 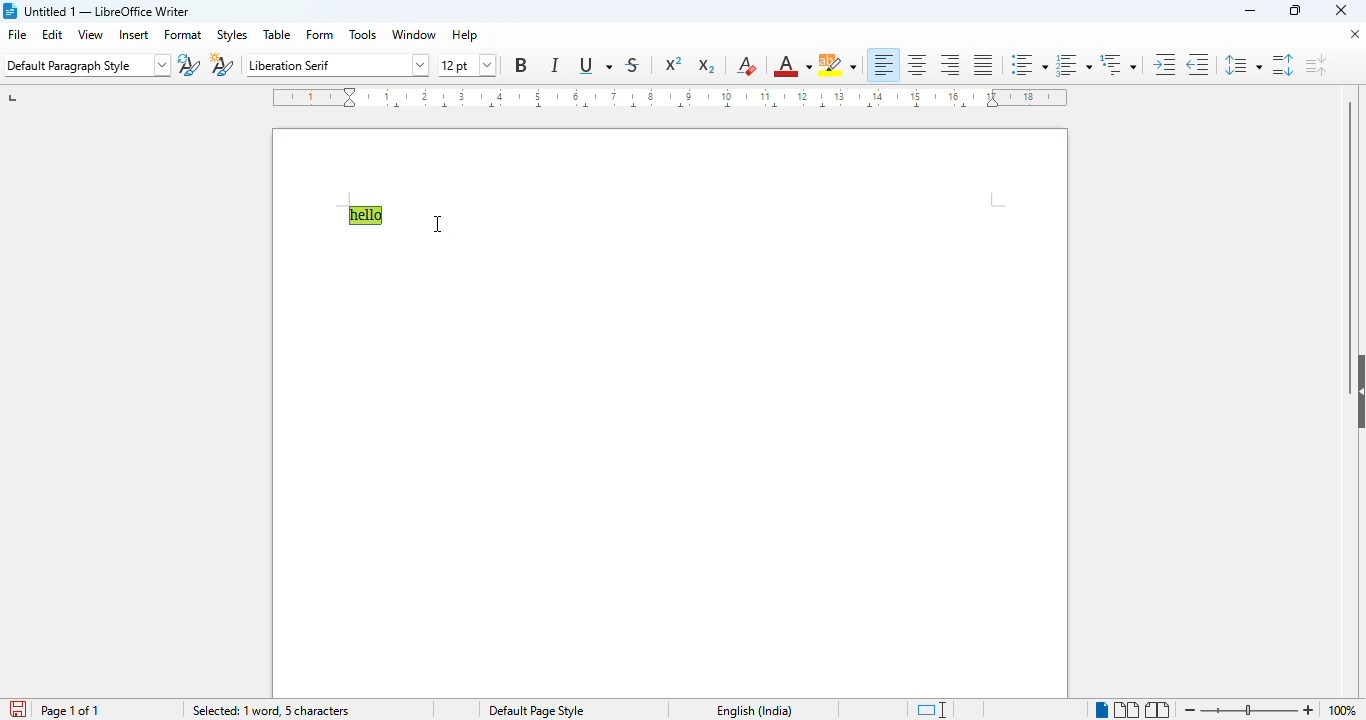 I want to click on  Liberation Serif, so click(x=325, y=66).